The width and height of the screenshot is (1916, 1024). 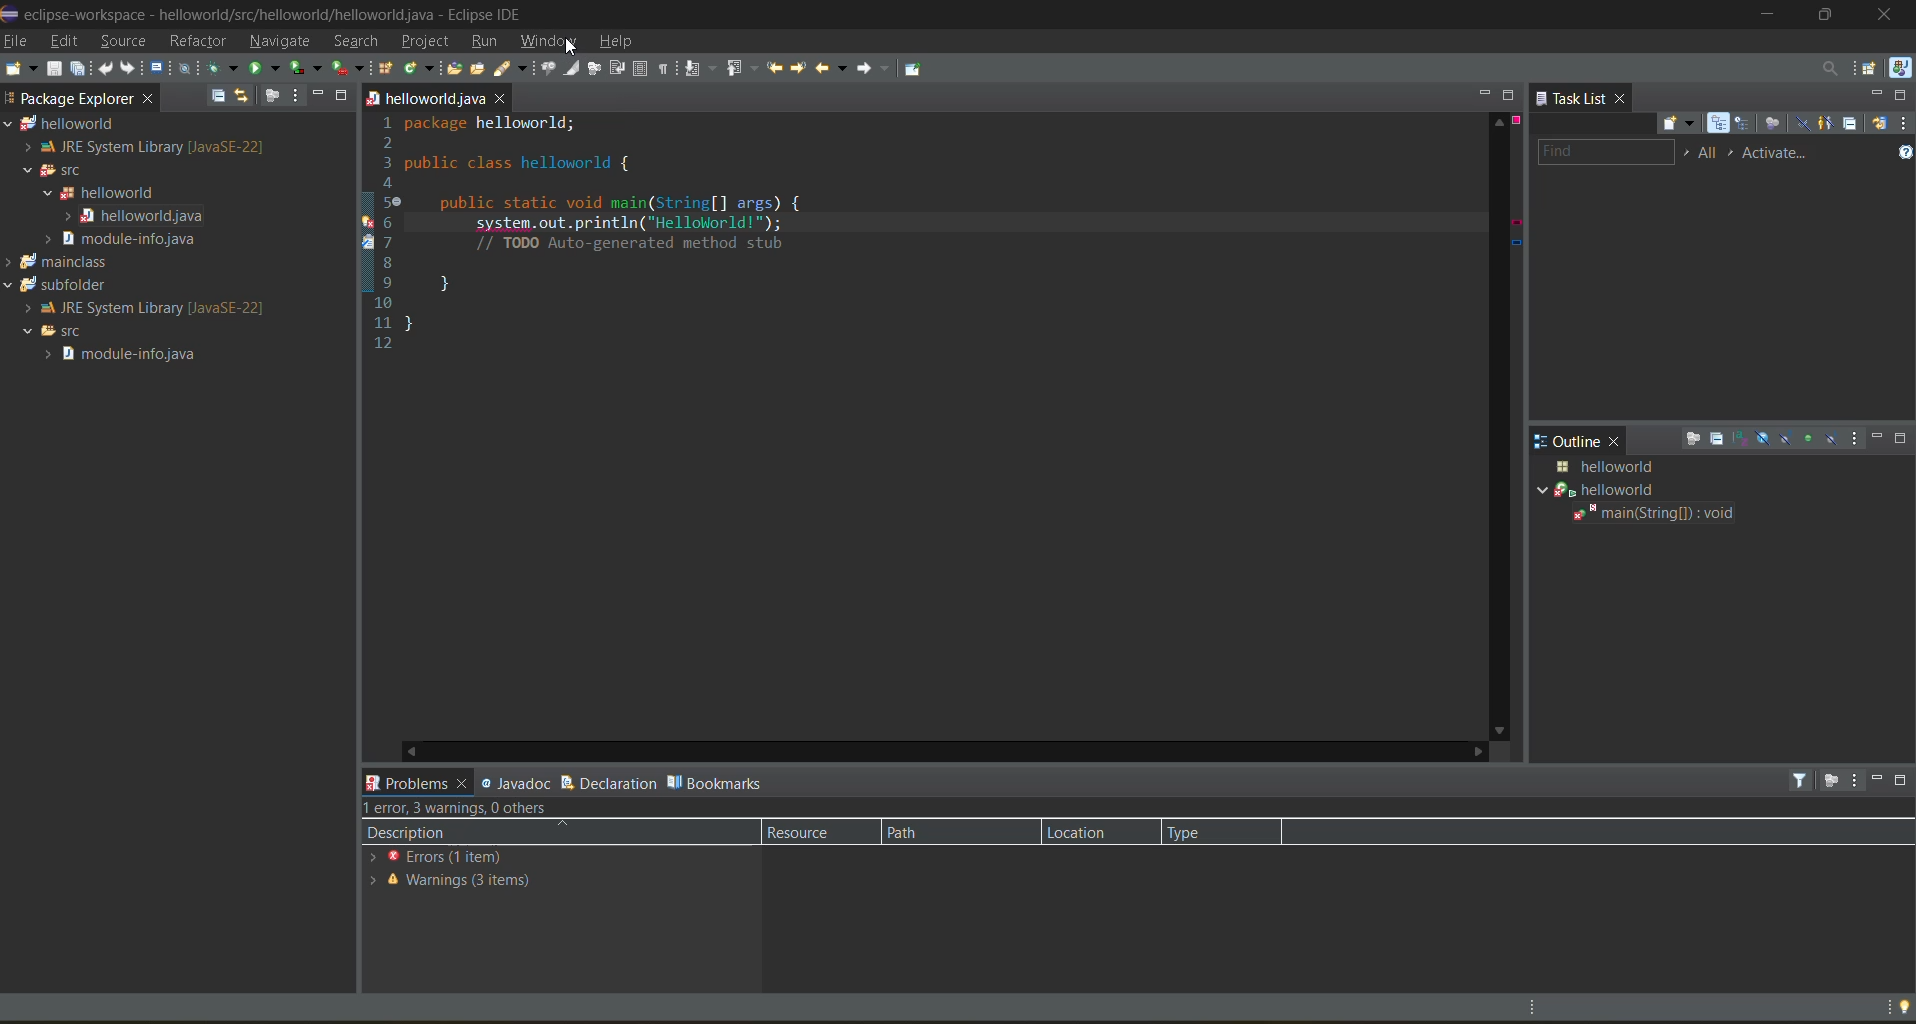 I want to click on collapse all, so click(x=1719, y=436).